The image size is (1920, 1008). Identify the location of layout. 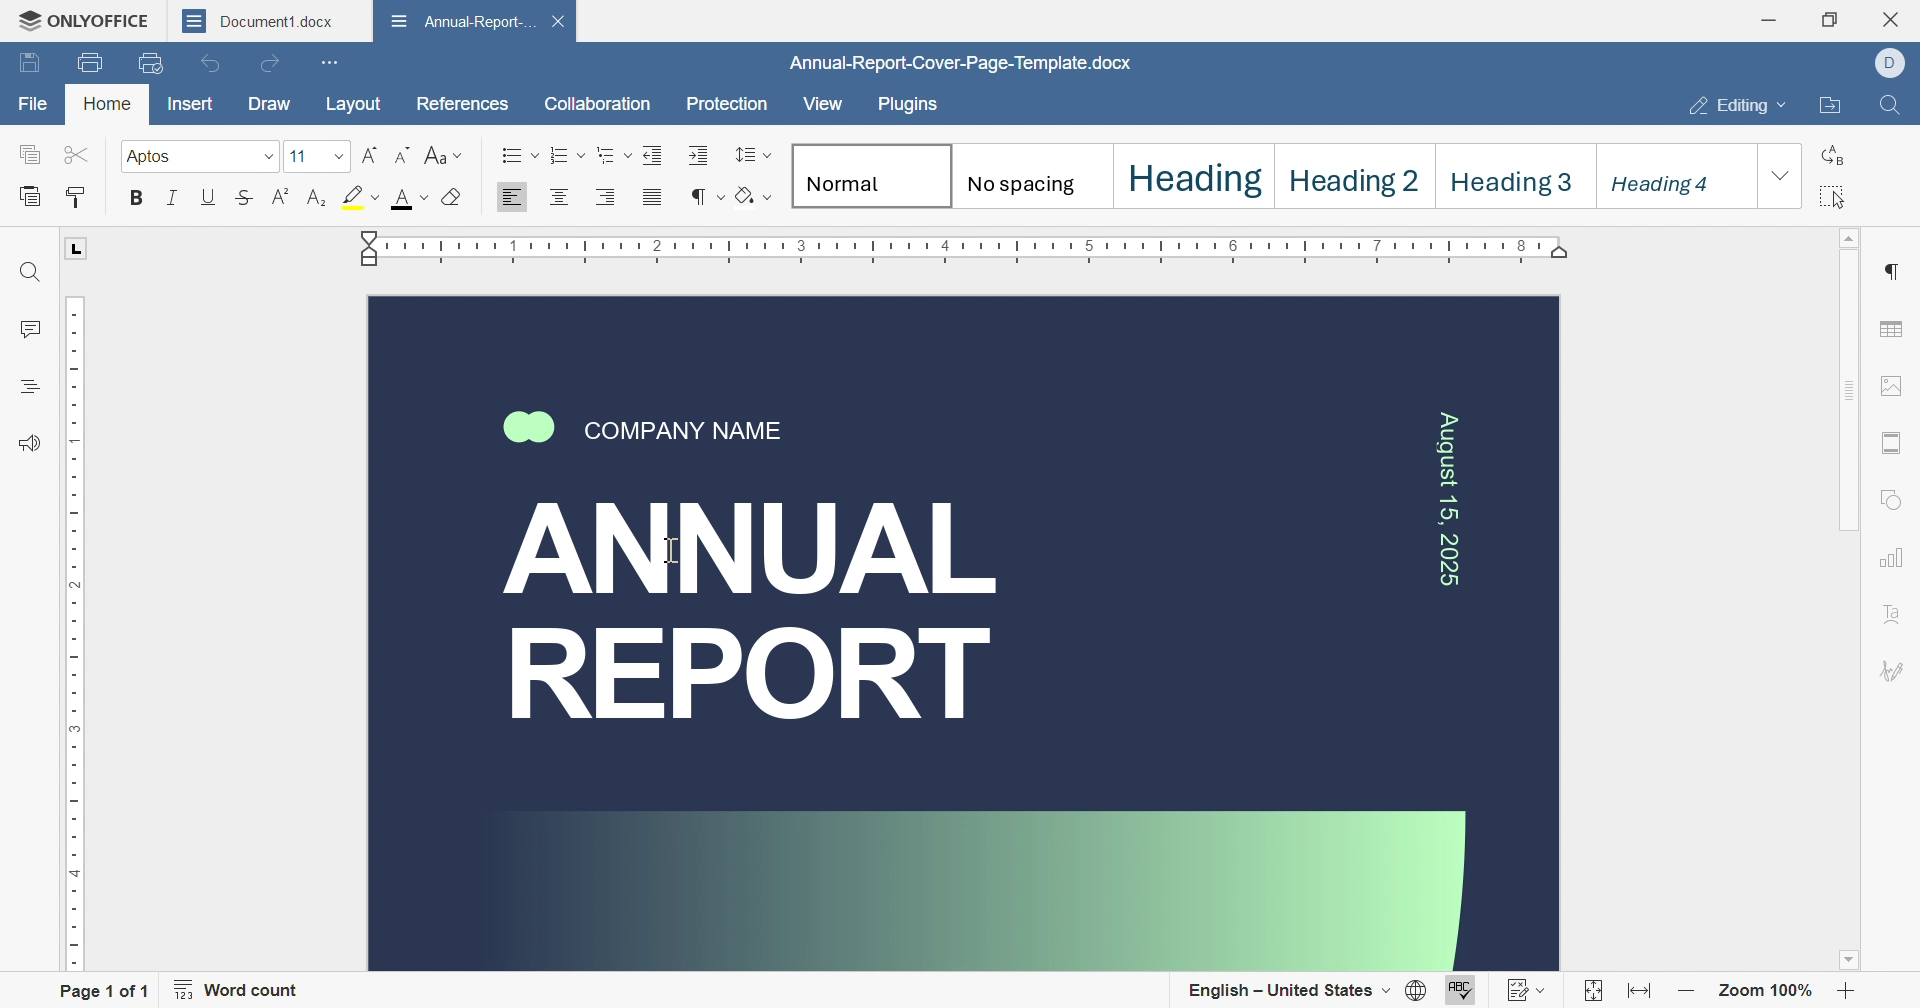
(354, 103).